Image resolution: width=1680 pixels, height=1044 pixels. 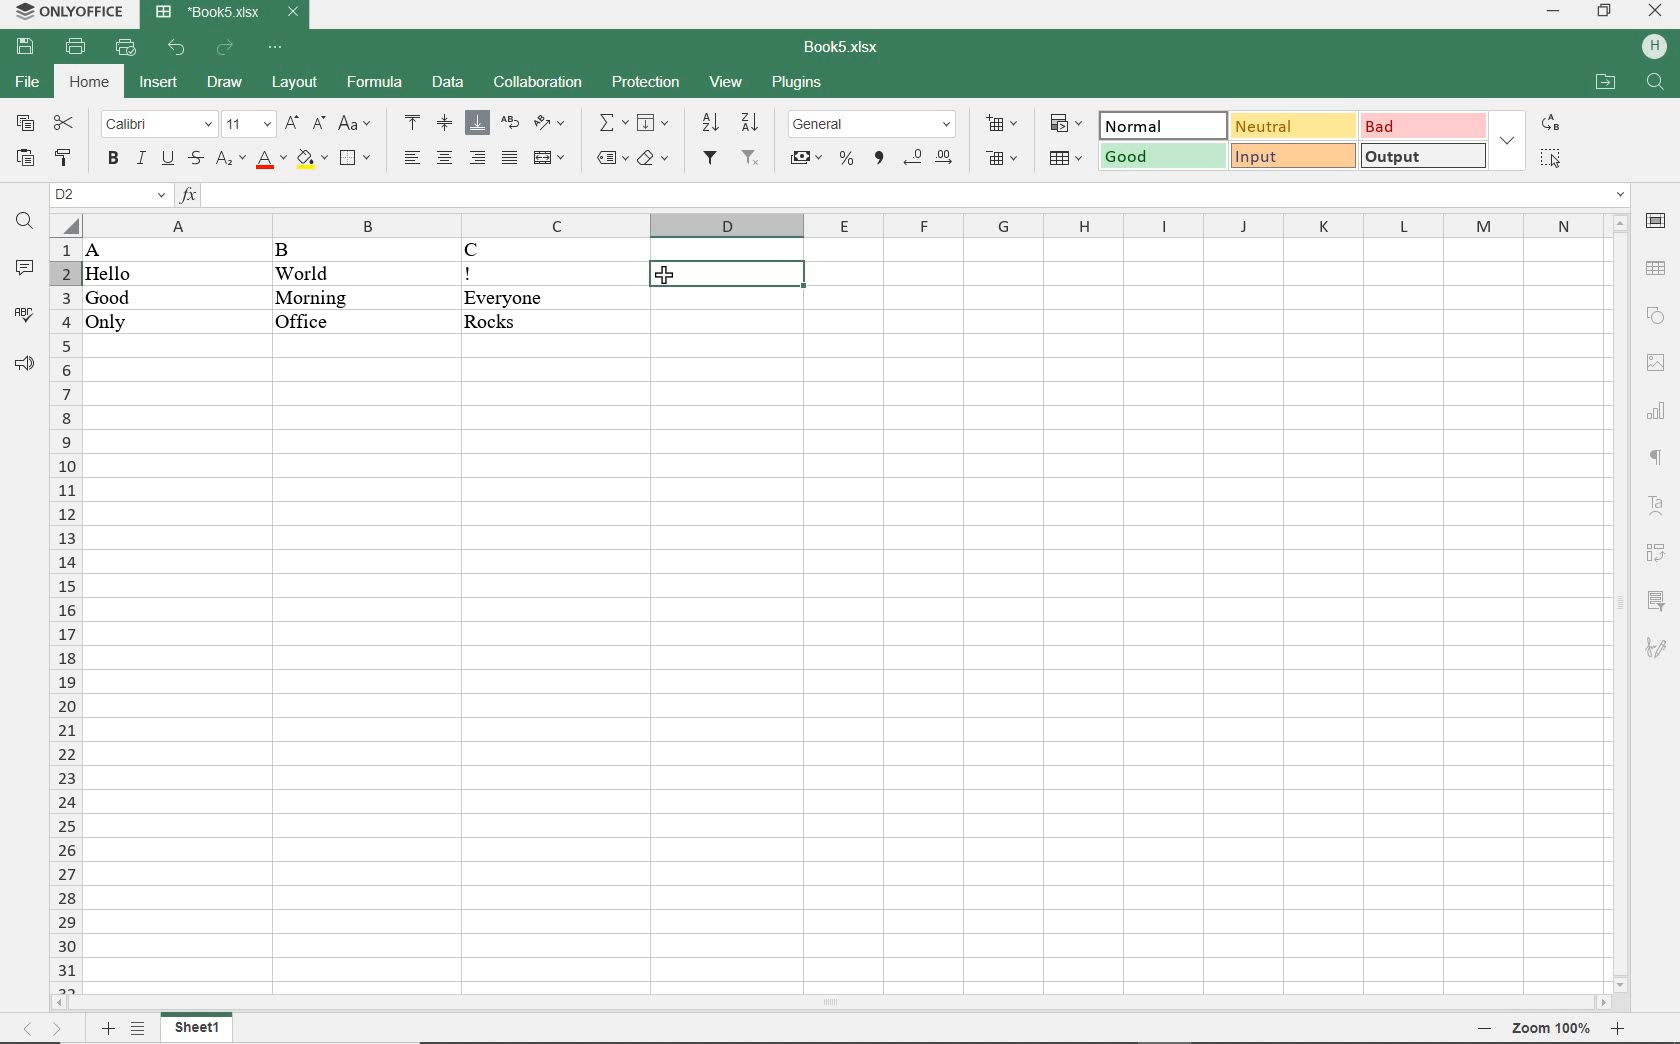 I want to click on format as table, so click(x=1064, y=157).